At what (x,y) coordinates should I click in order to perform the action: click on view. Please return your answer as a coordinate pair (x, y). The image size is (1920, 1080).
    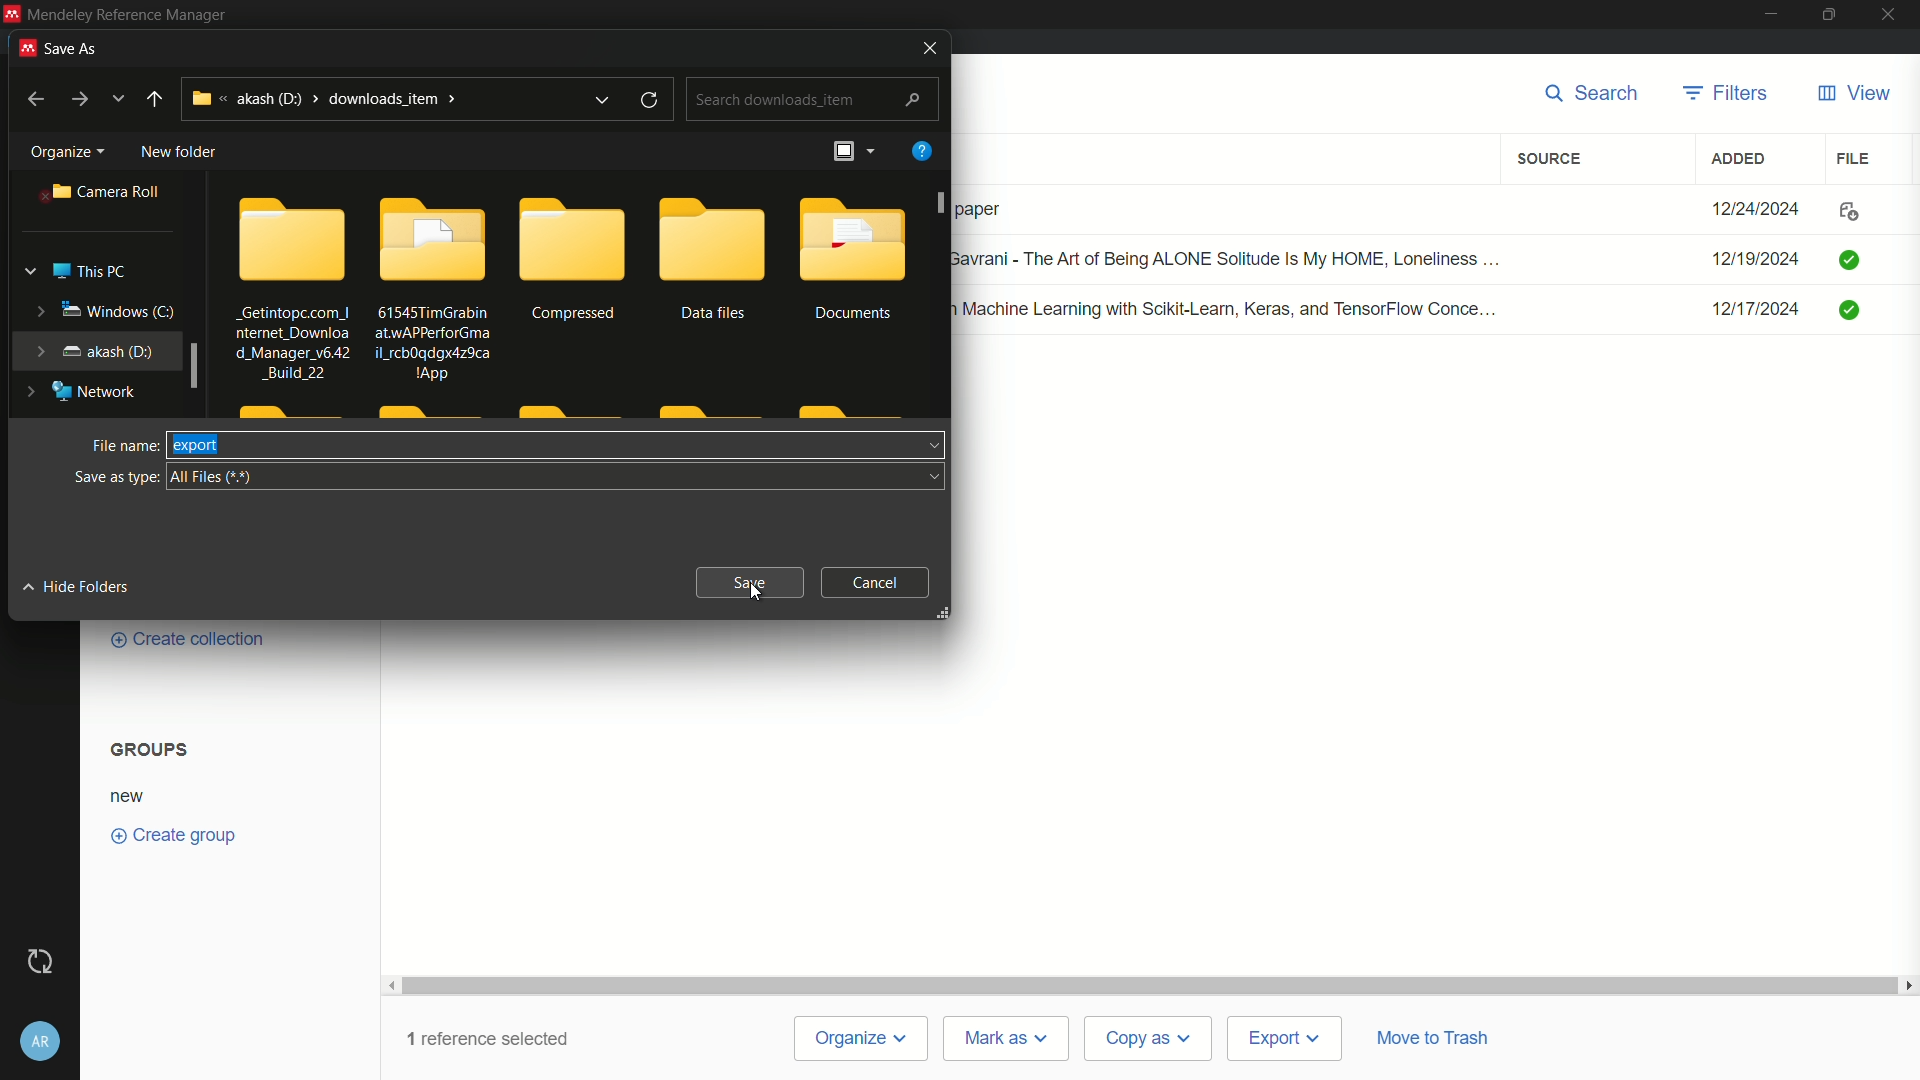
    Looking at the image, I should click on (1854, 94).